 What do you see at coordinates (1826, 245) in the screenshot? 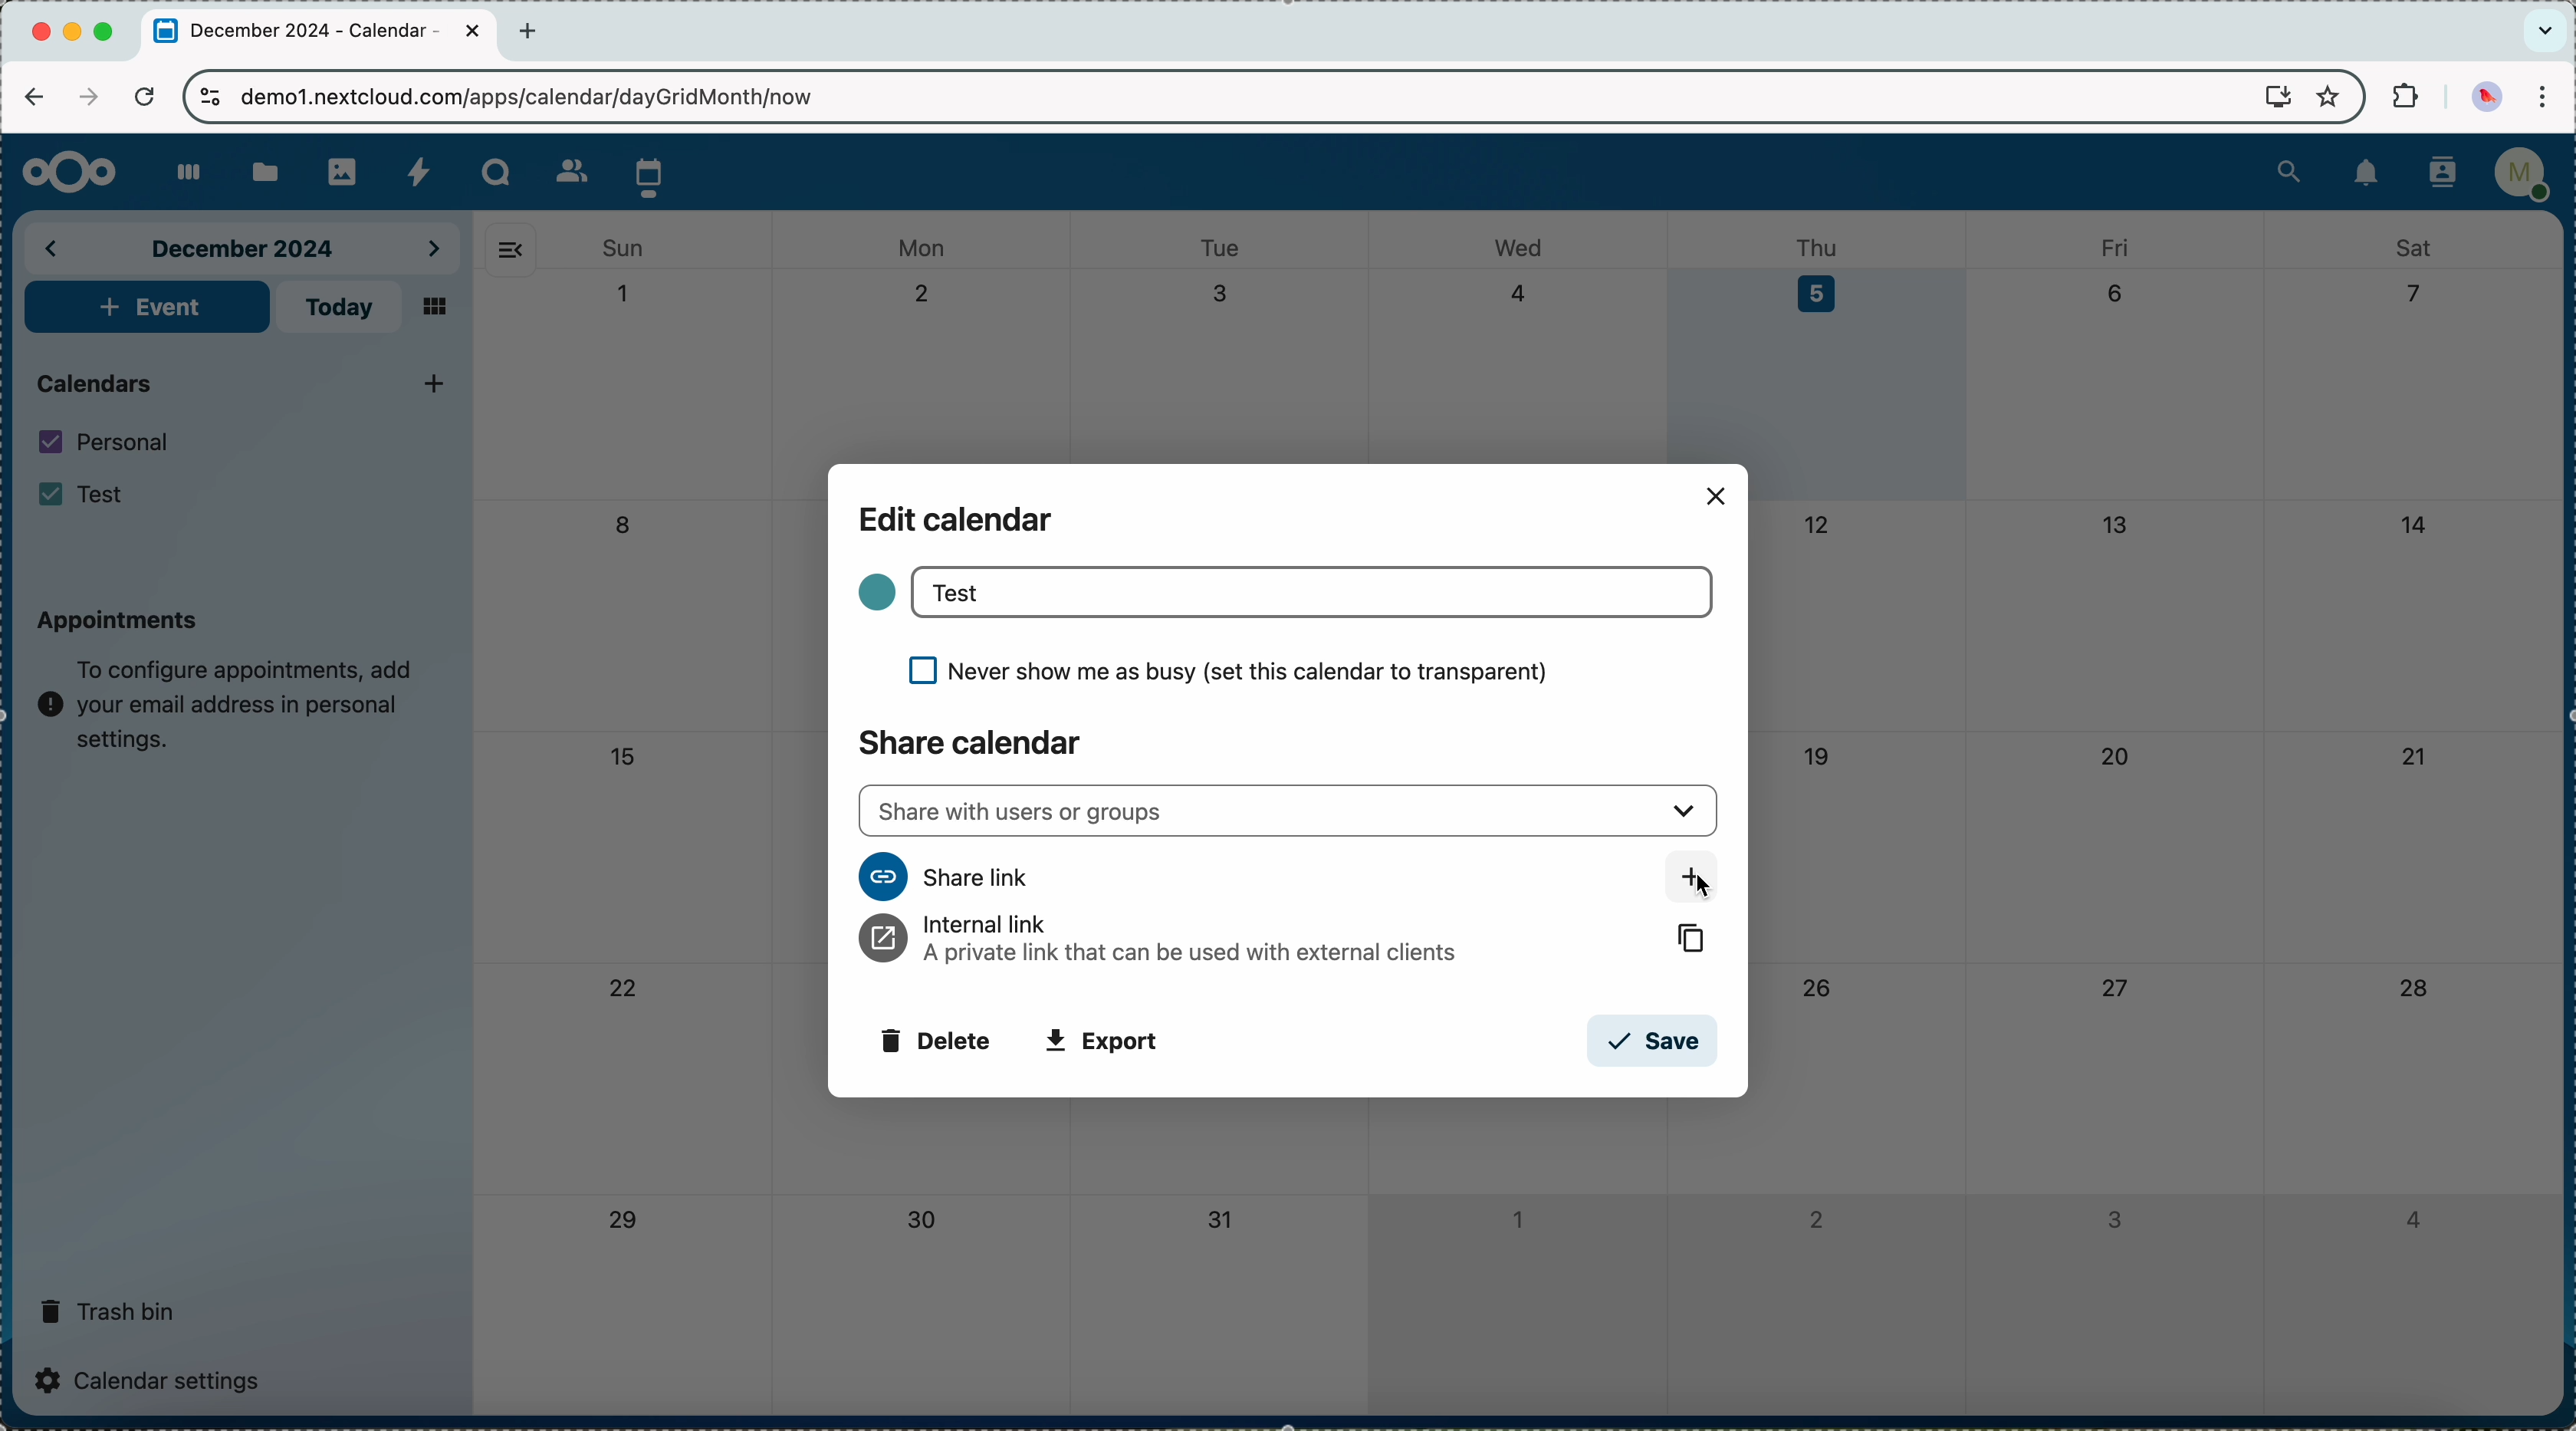
I see `thu` at bounding box center [1826, 245].